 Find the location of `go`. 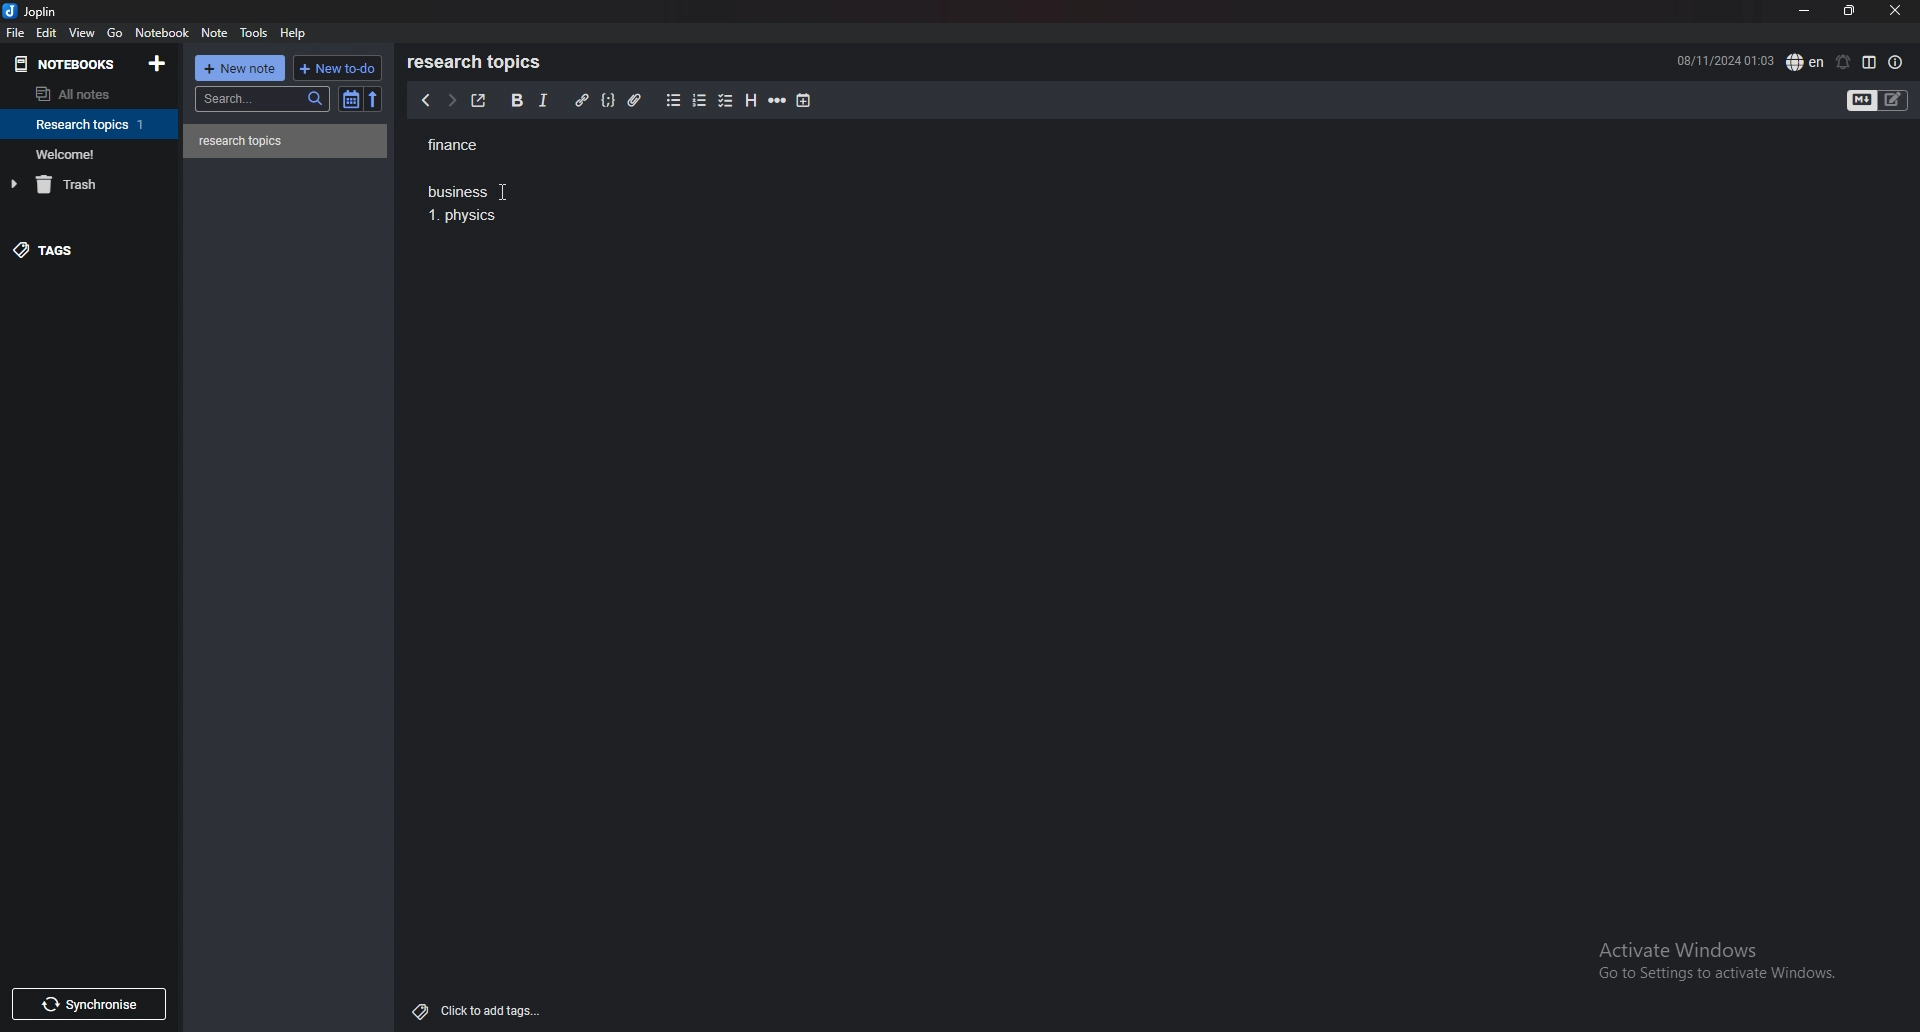

go is located at coordinates (114, 33).